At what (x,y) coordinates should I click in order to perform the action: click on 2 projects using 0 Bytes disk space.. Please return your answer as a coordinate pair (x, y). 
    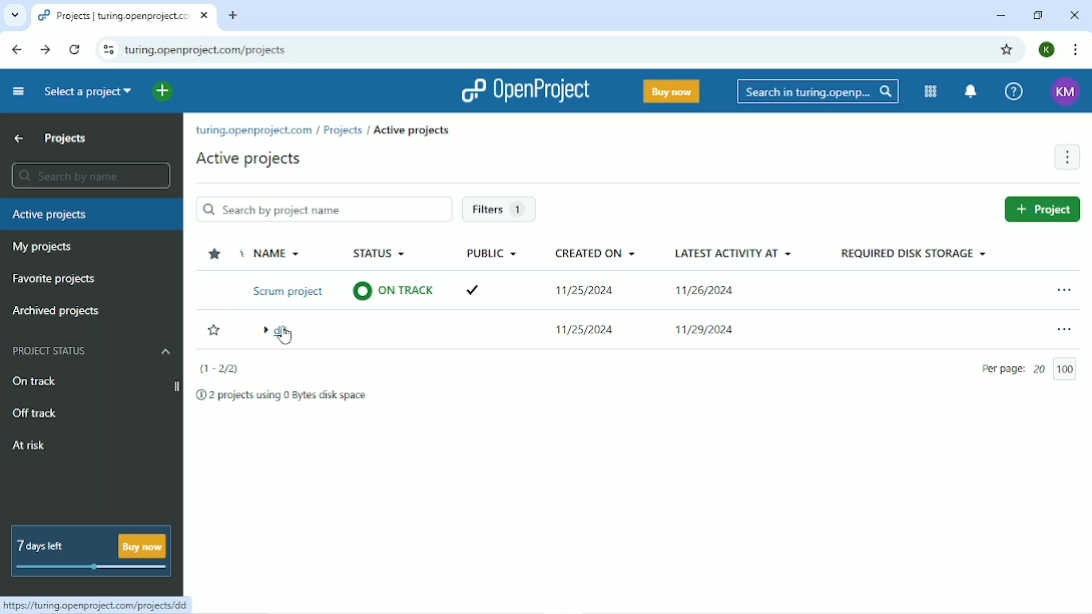
    Looking at the image, I should click on (283, 395).